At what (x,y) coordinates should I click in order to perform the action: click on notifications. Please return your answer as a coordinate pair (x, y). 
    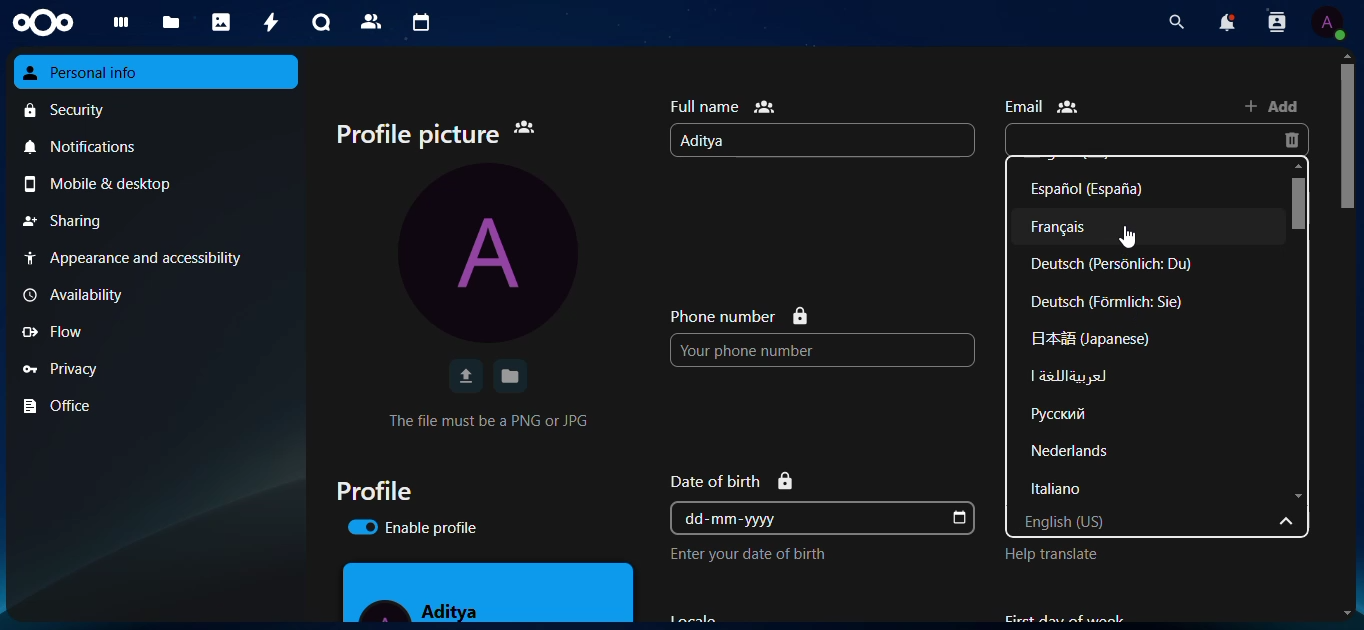
    Looking at the image, I should click on (1222, 23).